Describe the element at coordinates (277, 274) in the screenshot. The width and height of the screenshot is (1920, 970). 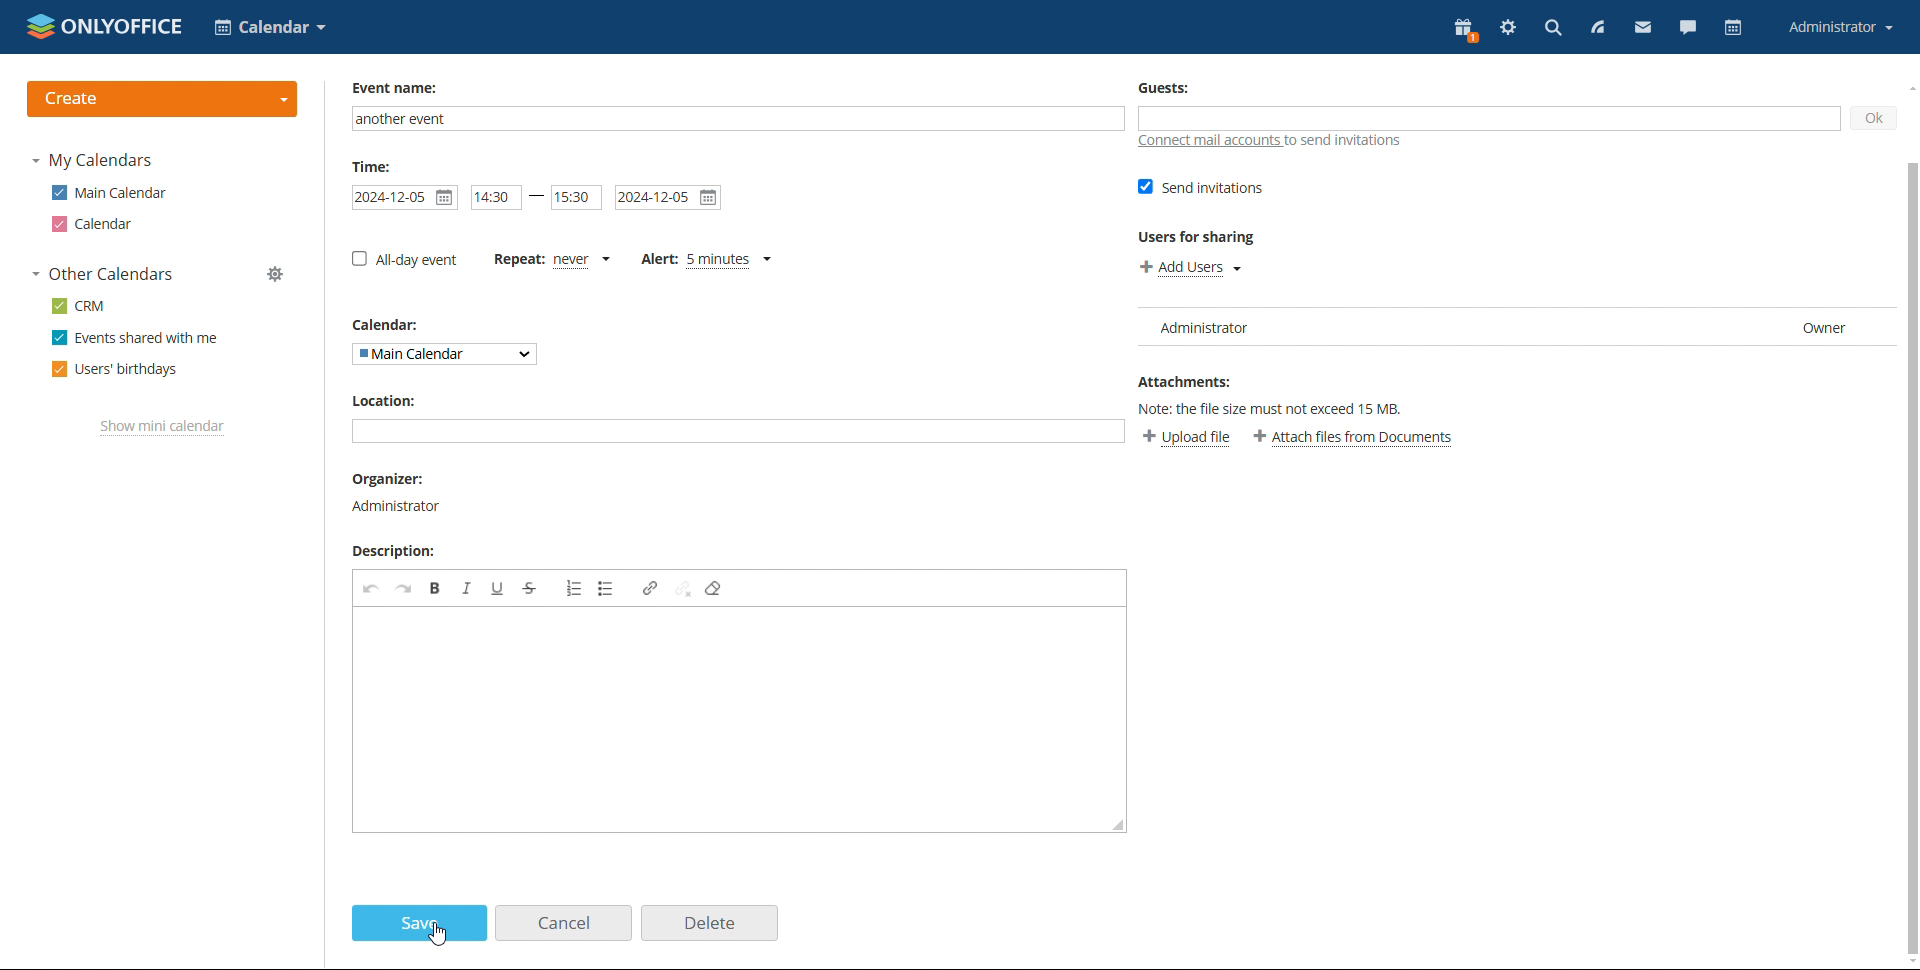
I see `manage` at that location.